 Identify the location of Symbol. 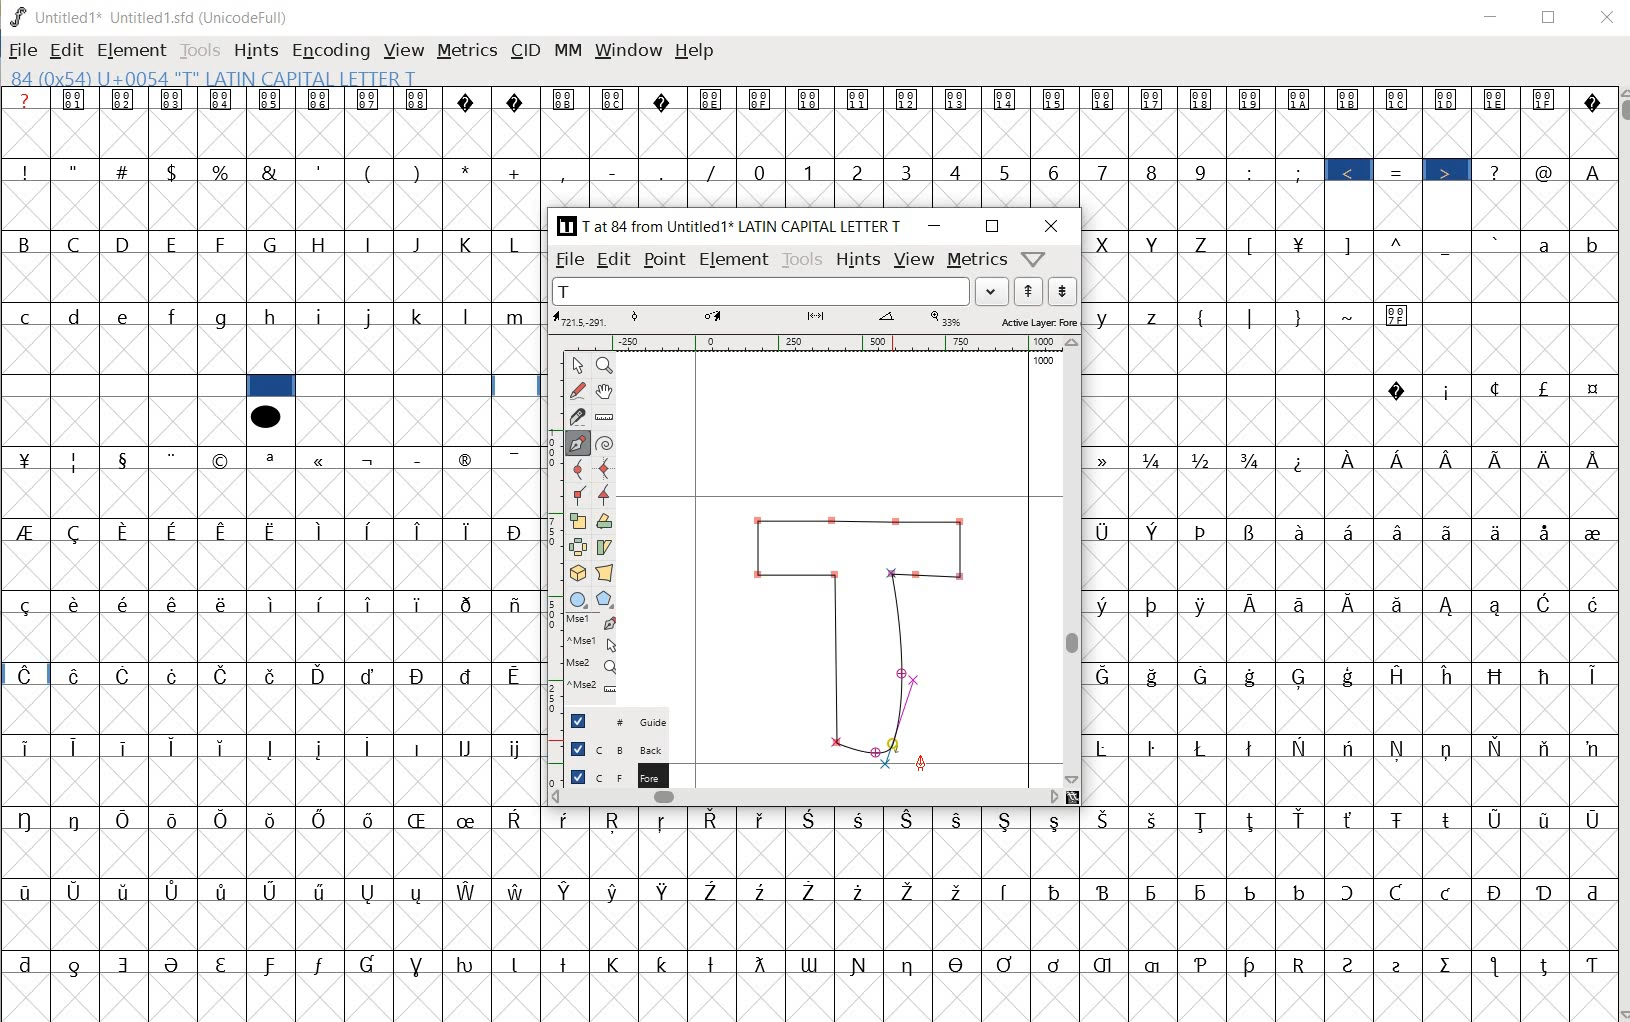
(909, 100).